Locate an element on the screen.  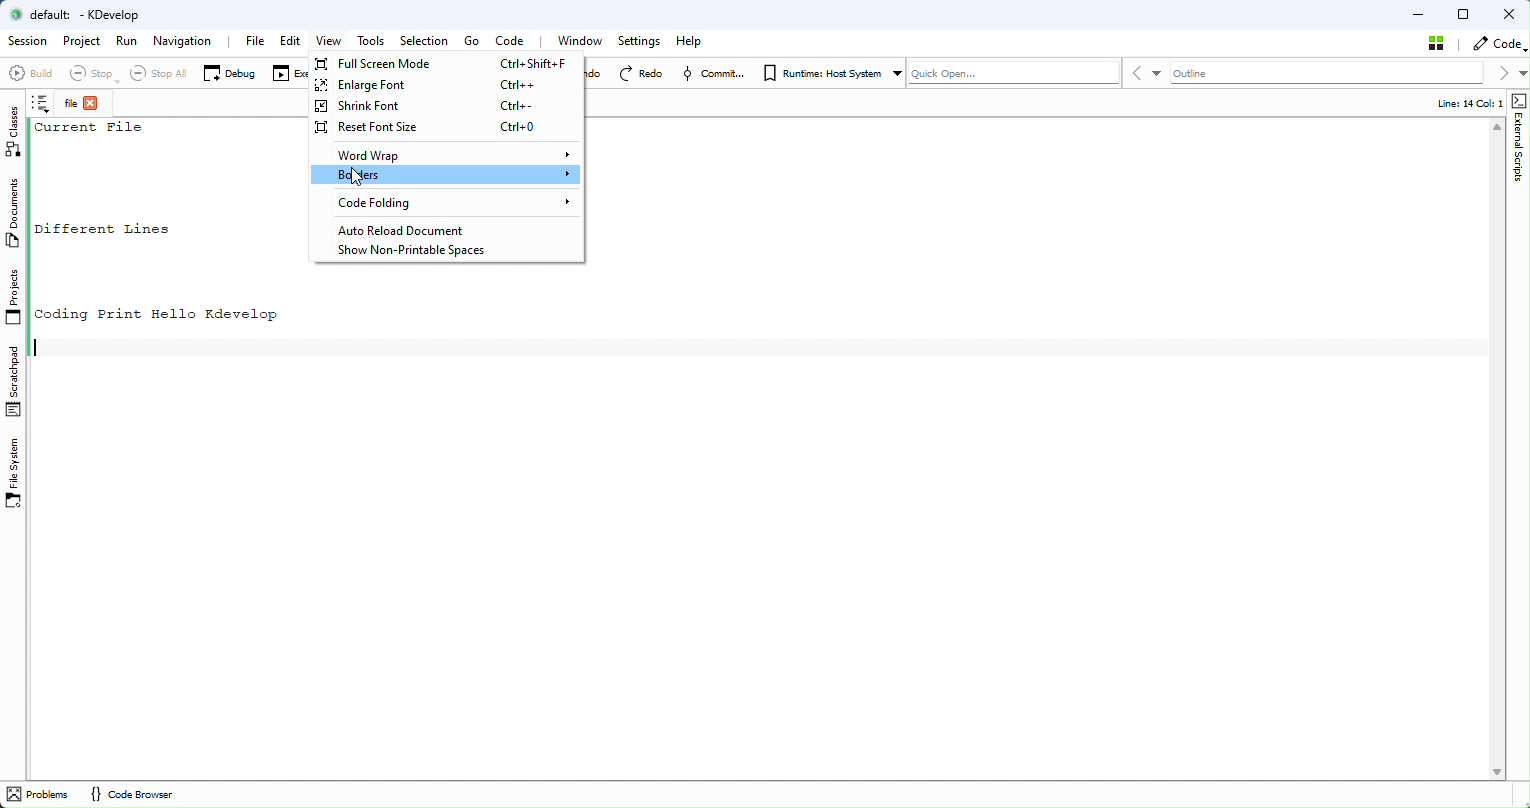
Enlarge Font Ctrl++ is located at coordinates (447, 85).